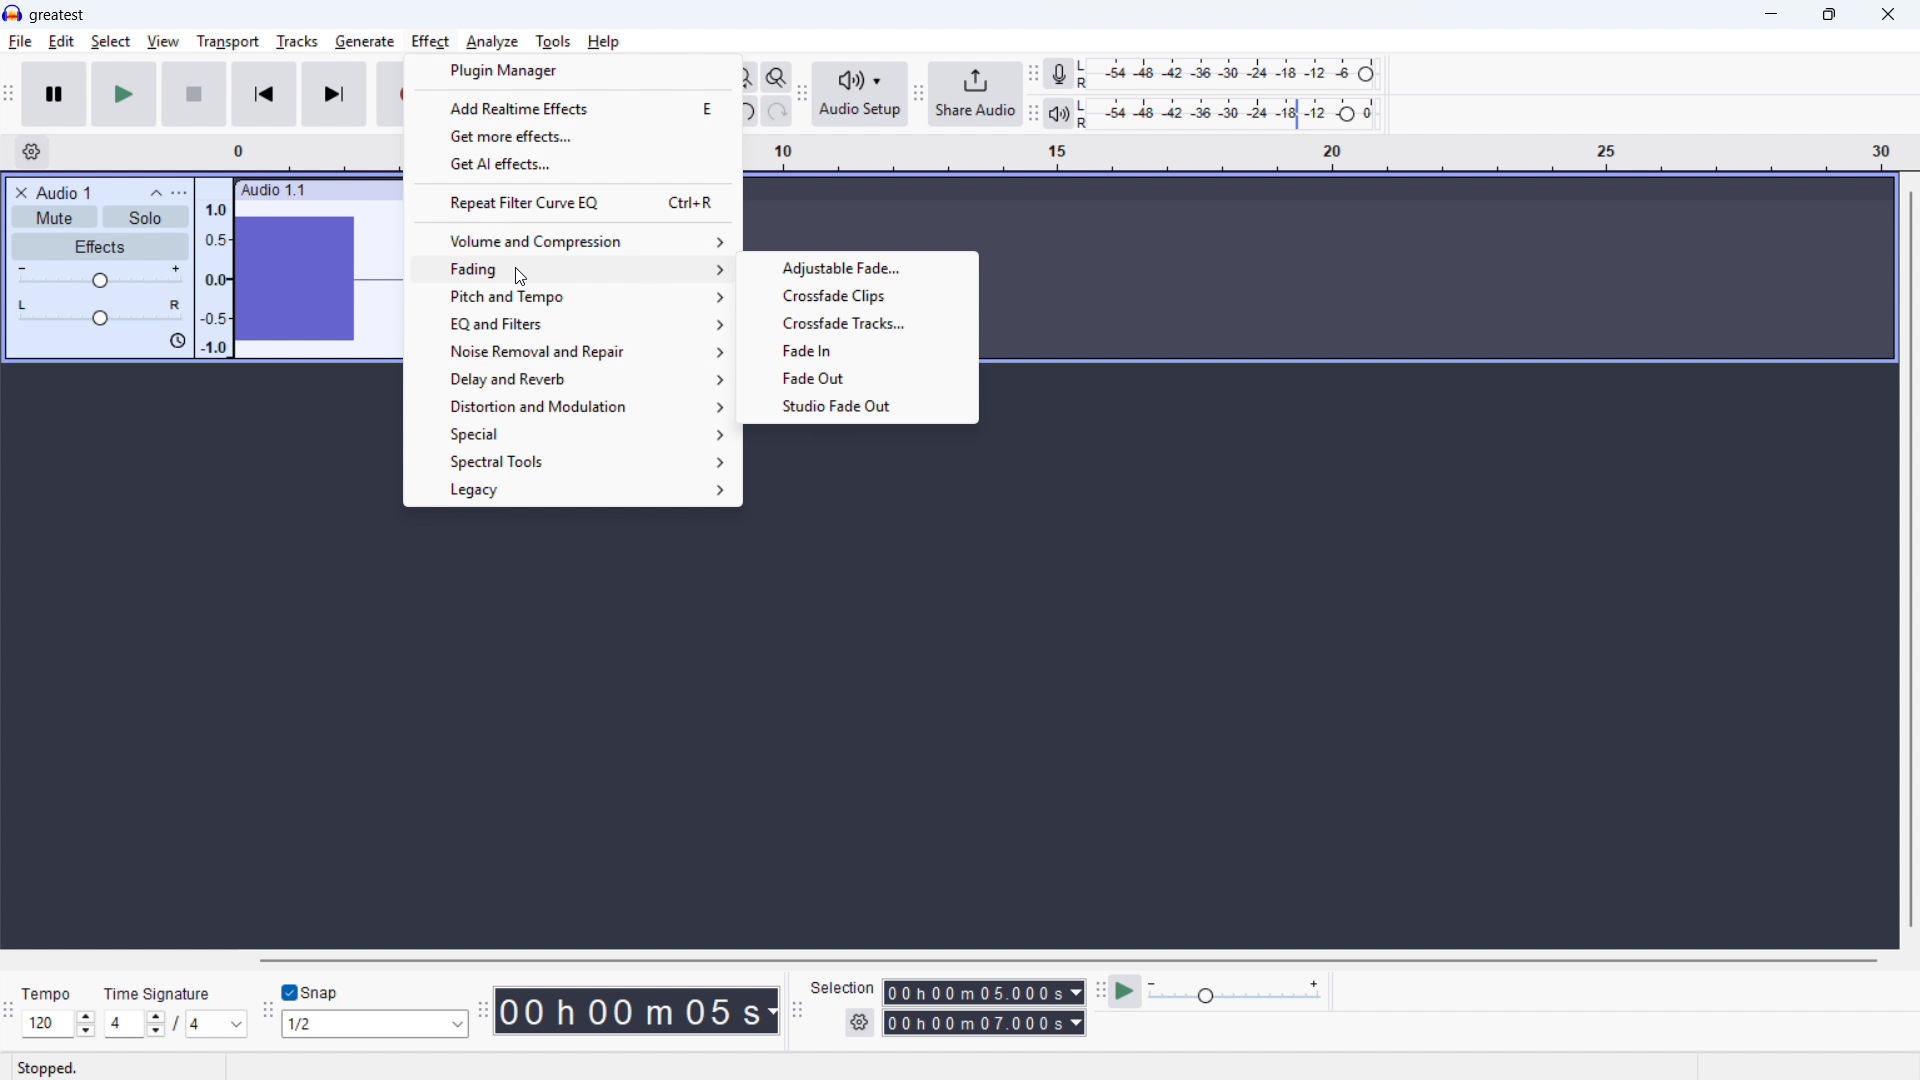  I want to click on Fade in , so click(862, 349).